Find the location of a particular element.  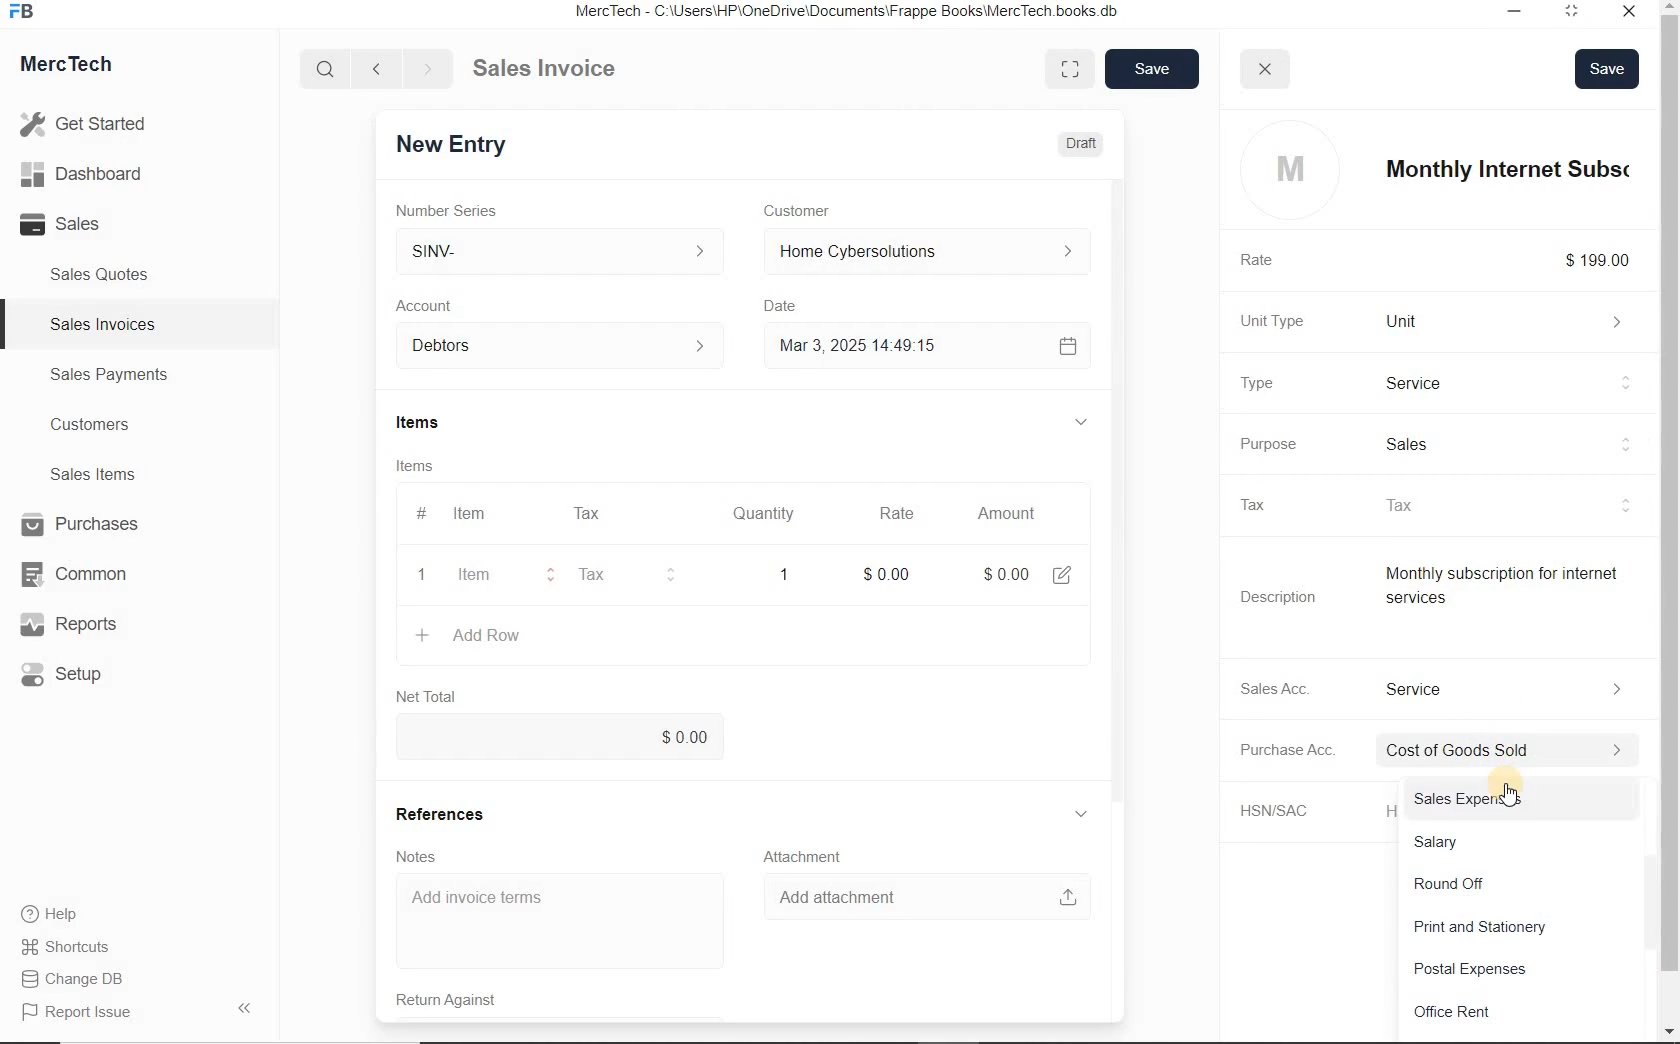

Maximum is located at coordinates (1581, 14).